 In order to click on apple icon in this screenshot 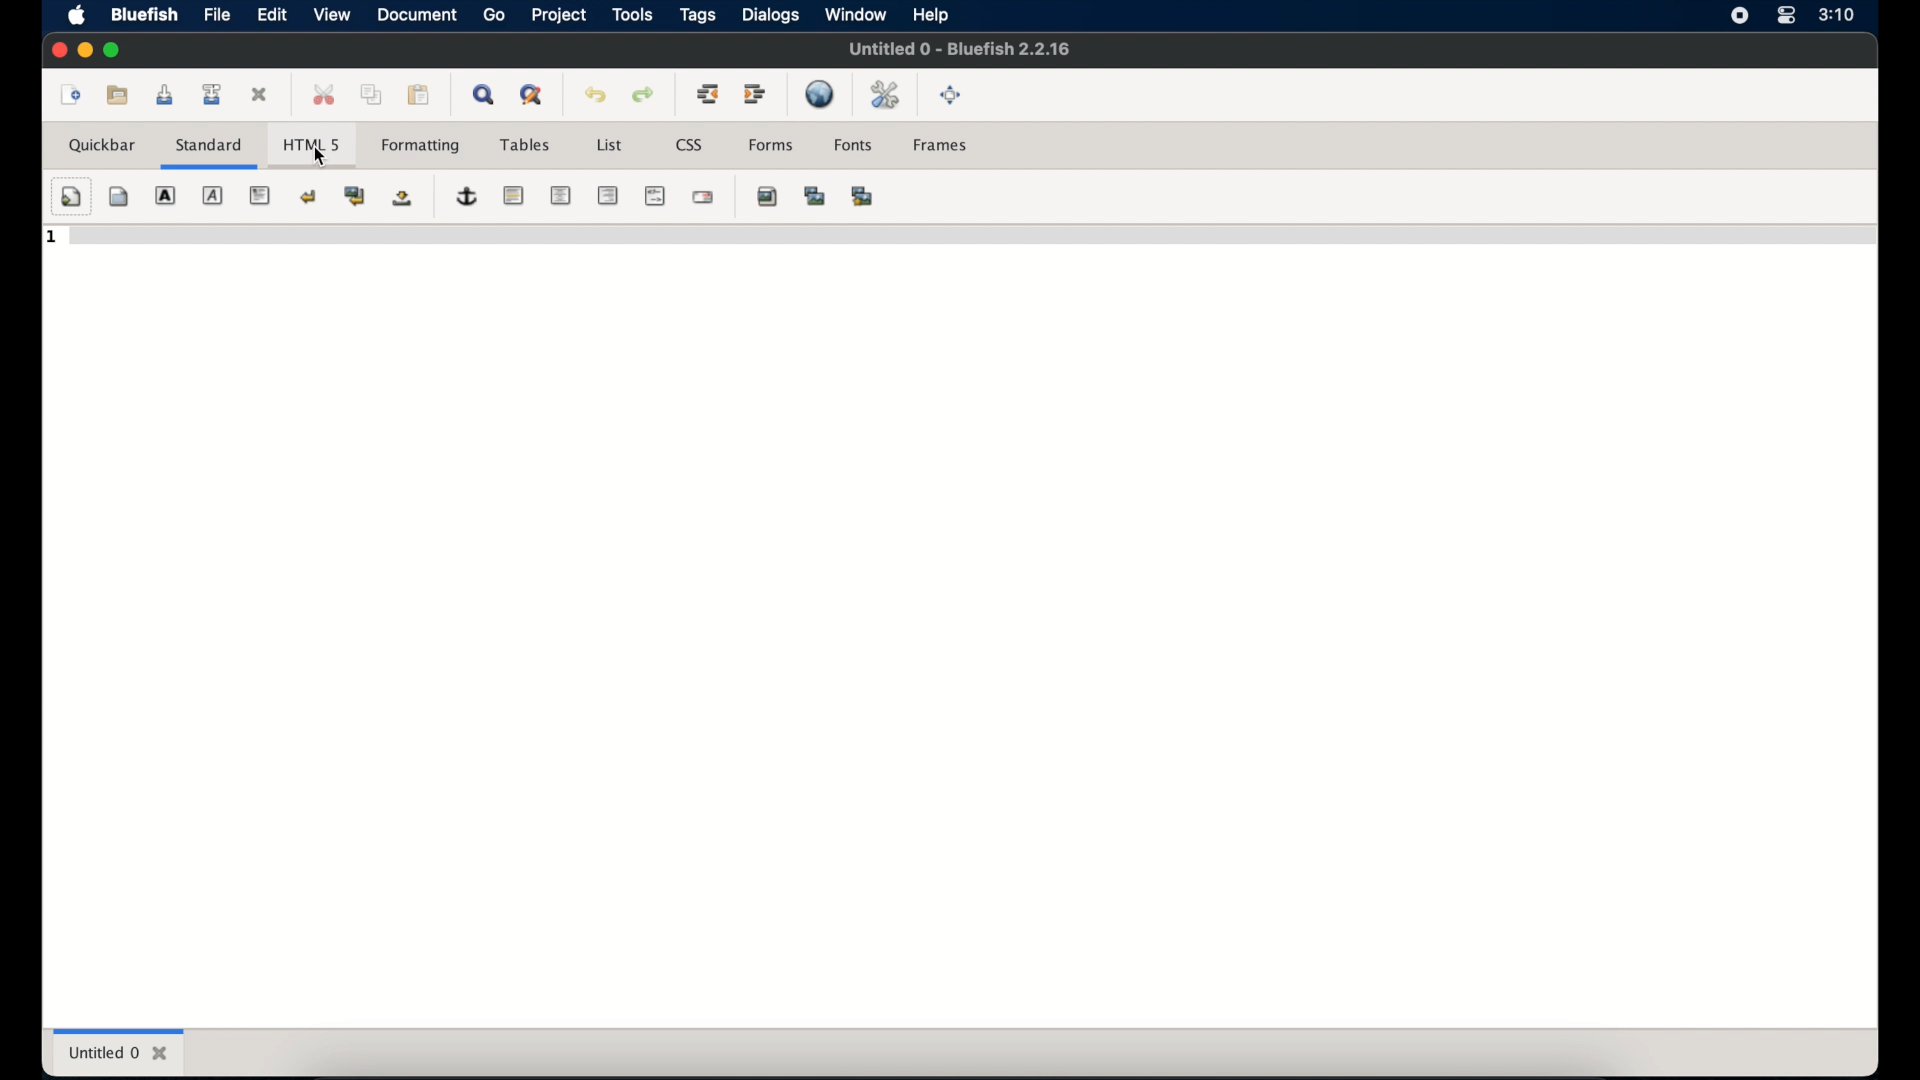, I will do `click(77, 16)`.